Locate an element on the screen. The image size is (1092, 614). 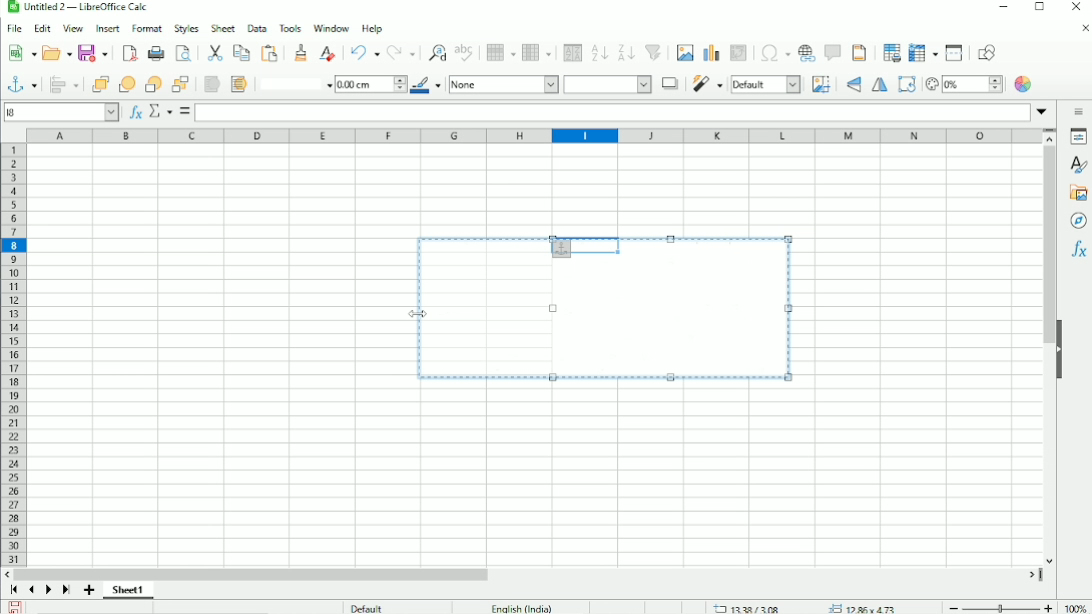
Horizontal scrollbar is located at coordinates (256, 573).